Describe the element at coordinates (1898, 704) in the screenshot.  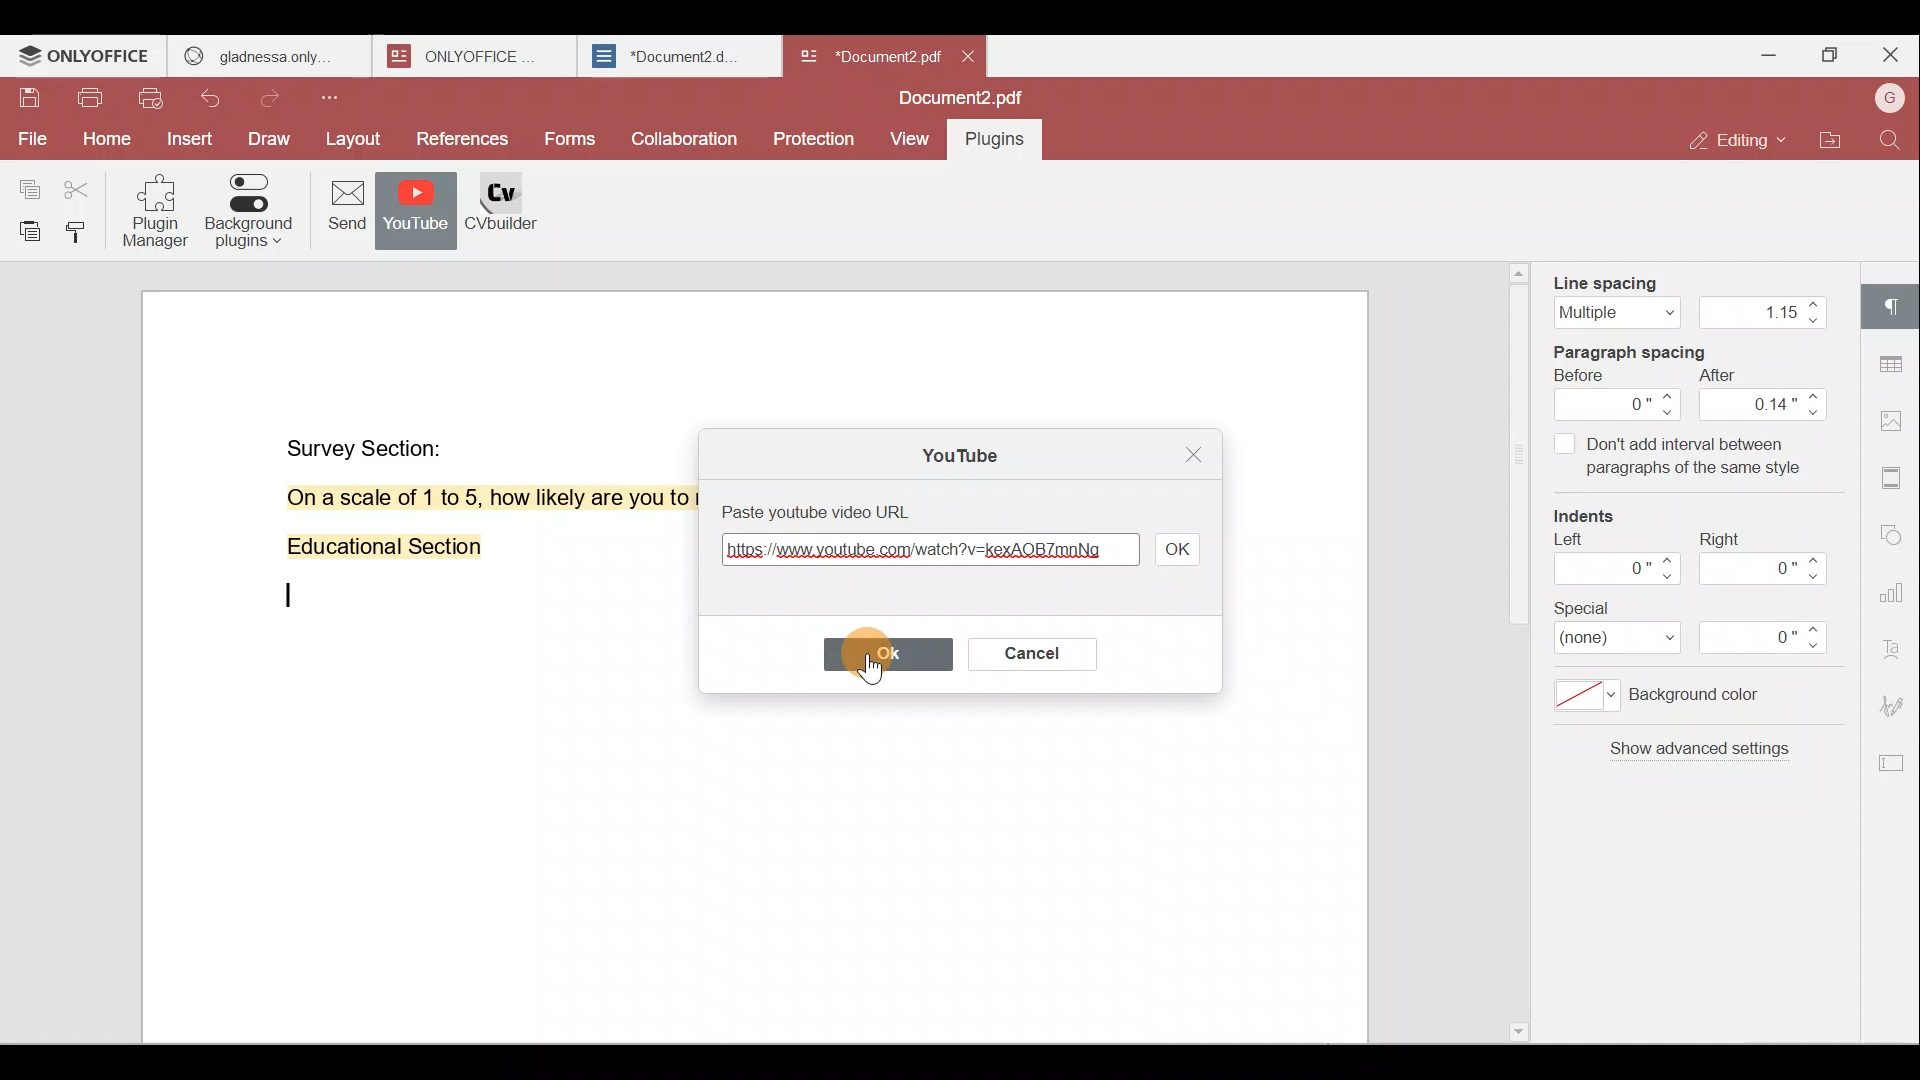
I see `Signature settings` at that location.